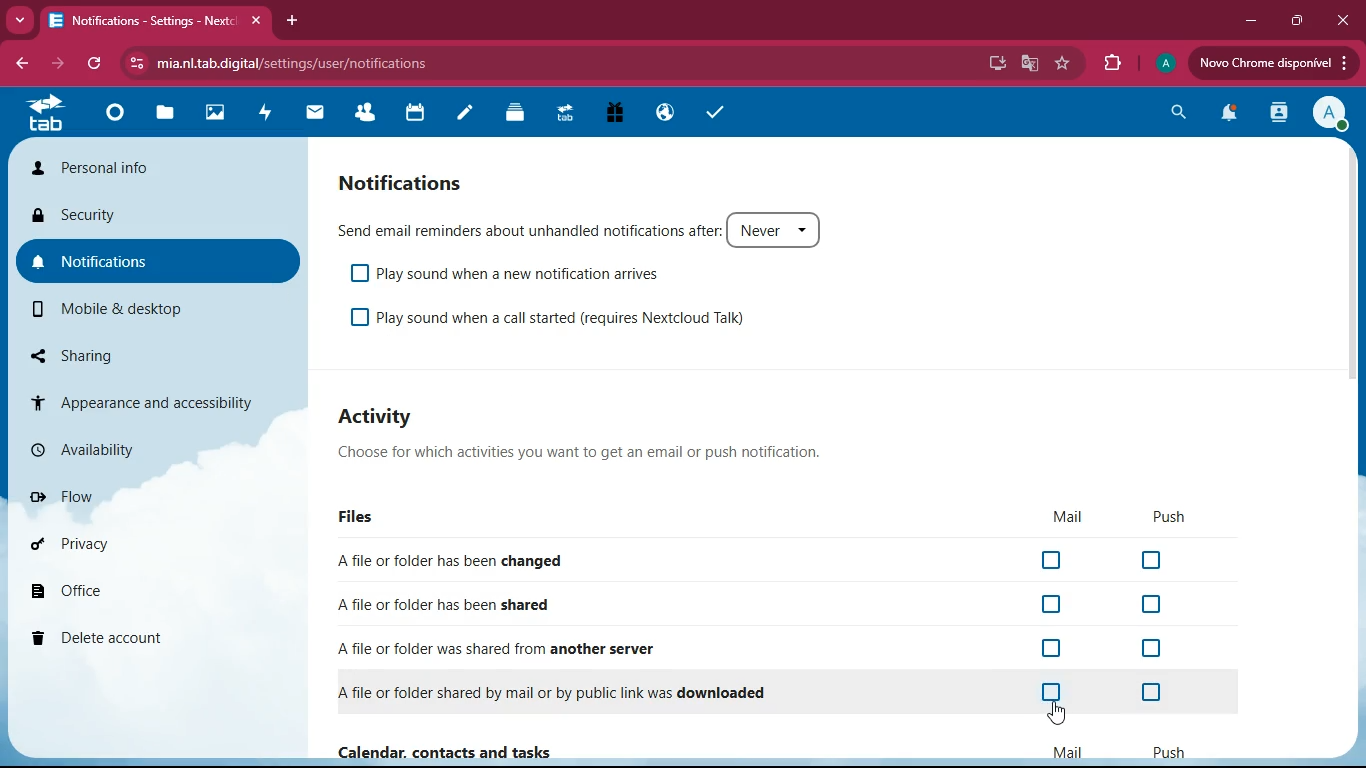 The width and height of the screenshot is (1366, 768). Describe the element at coordinates (411, 114) in the screenshot. I see `calendar` at that location.